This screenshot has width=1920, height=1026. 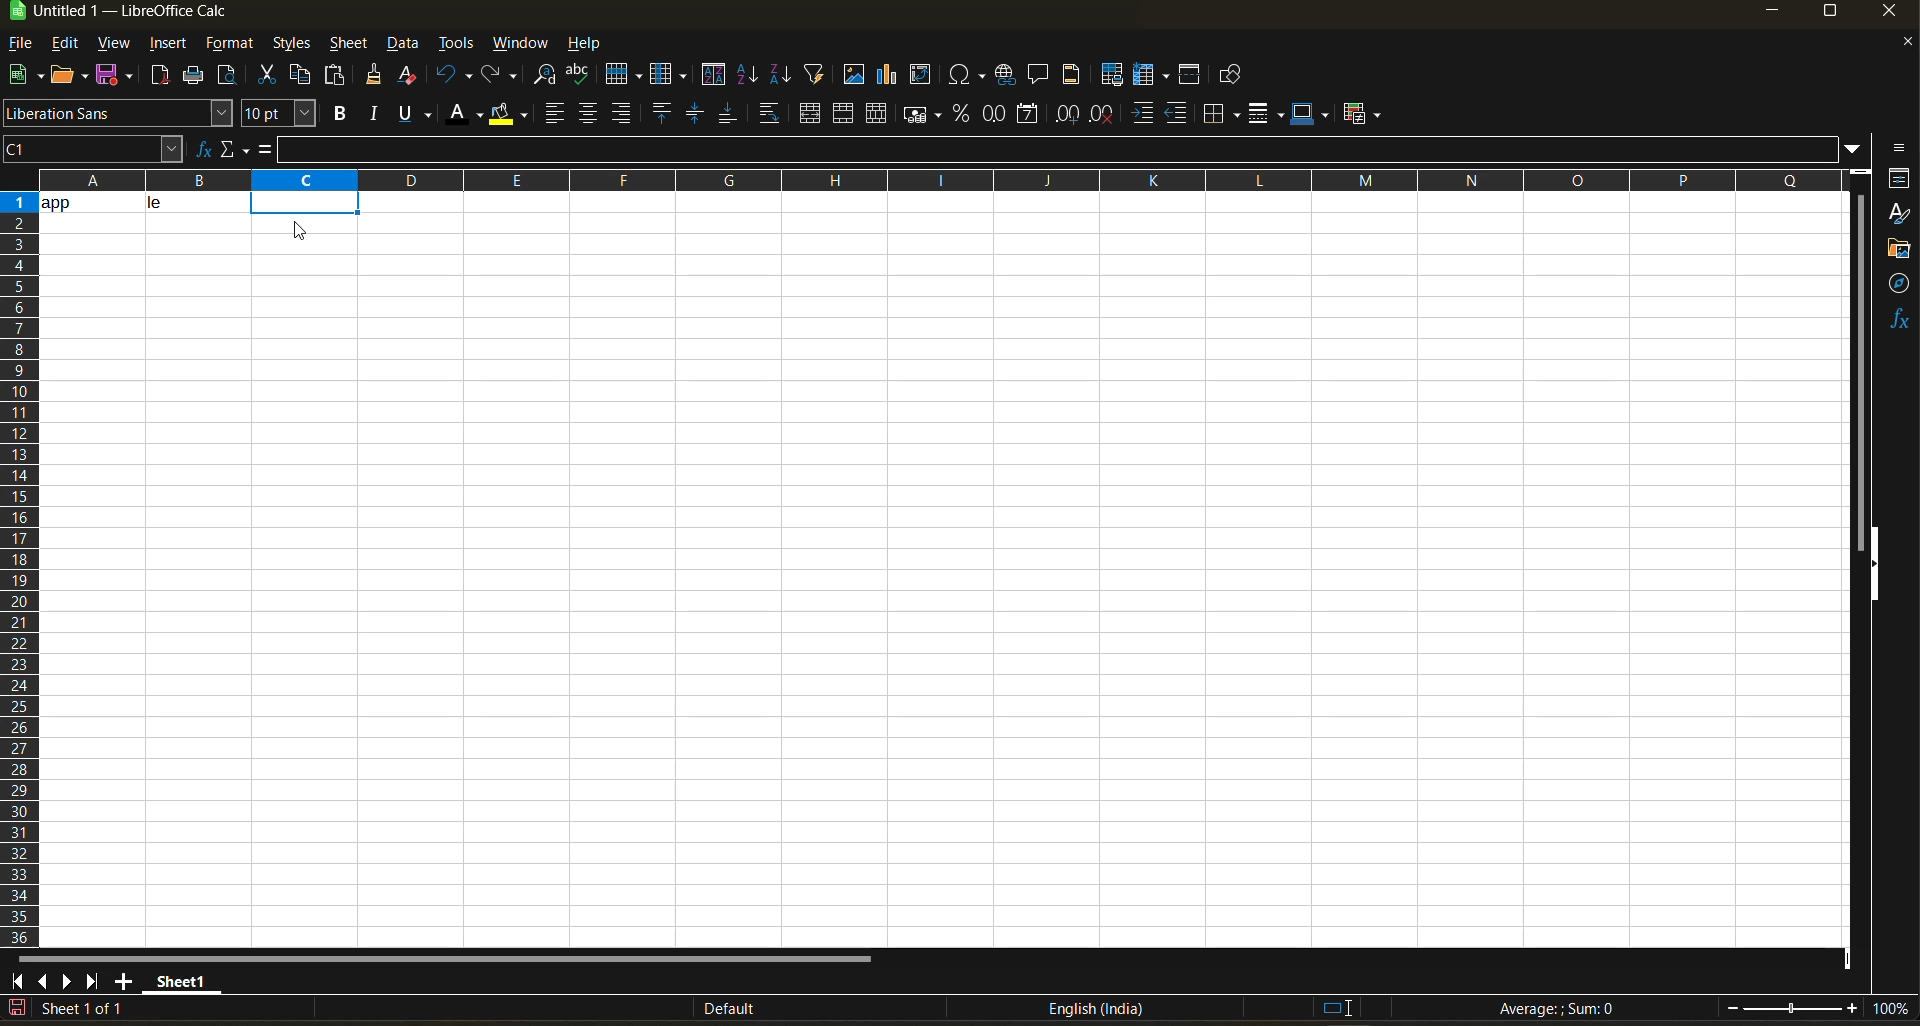 What do you see at coordinates (999, 115) in the screenshot?
I see `format as number` at bounding box center [999, 115].